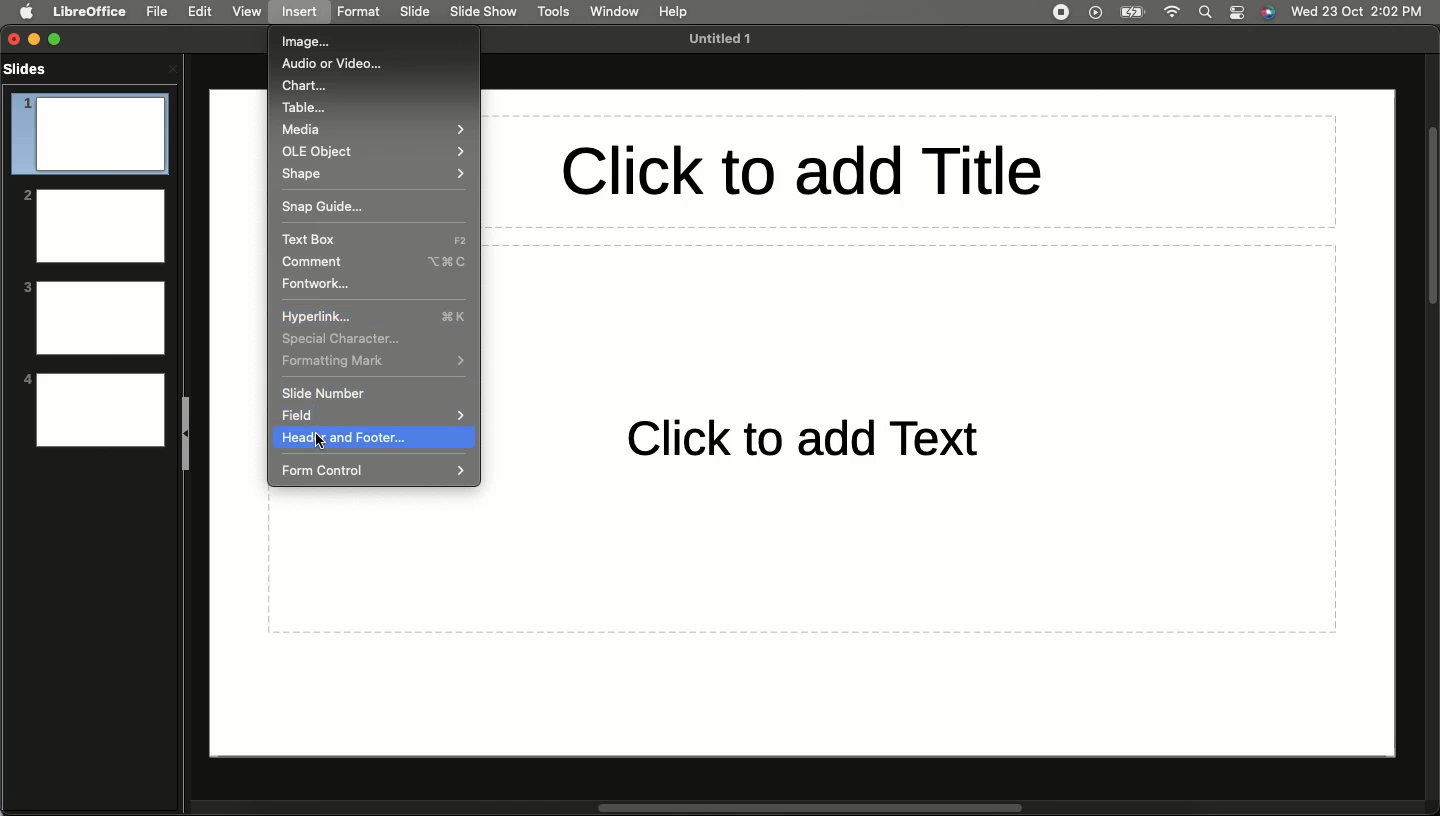 The image size is (1440, 816). What do you see at coordinates (1060, 11) in the screenshot?
I see `Recording` at bounding box center [1060, 11].